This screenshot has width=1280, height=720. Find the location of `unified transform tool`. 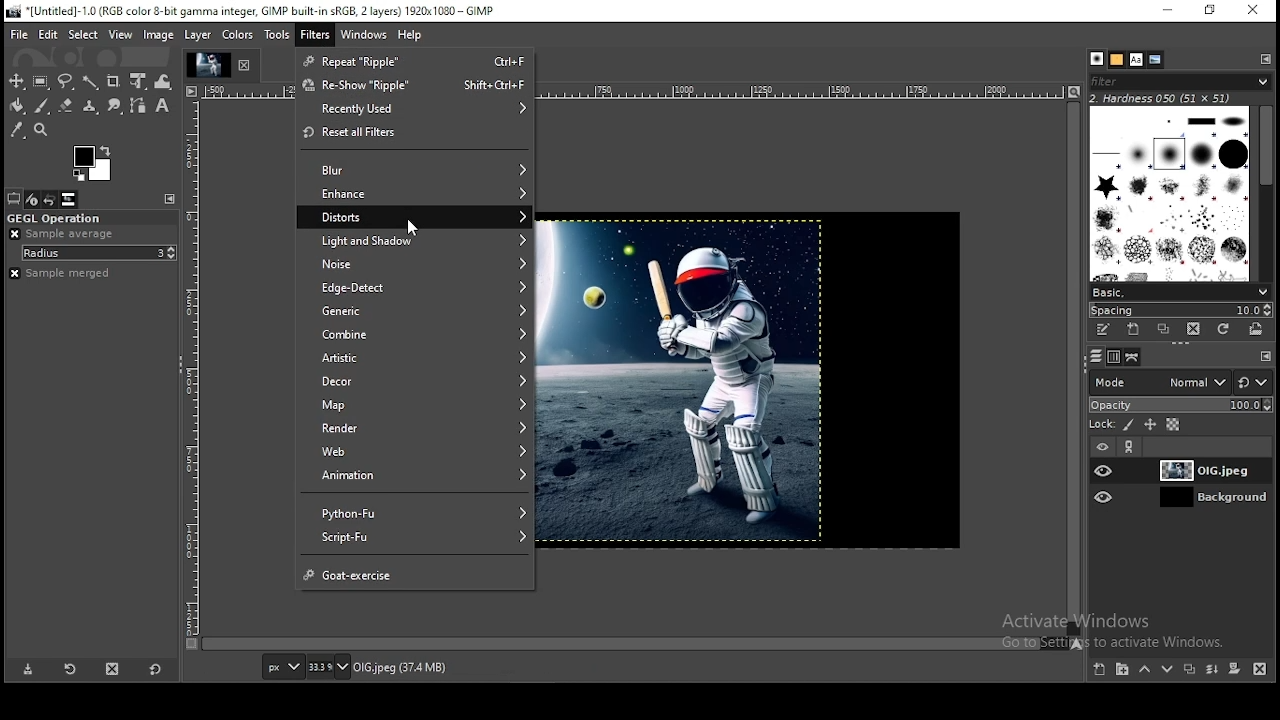

unified transform tool is located at coordinates (140, 80).